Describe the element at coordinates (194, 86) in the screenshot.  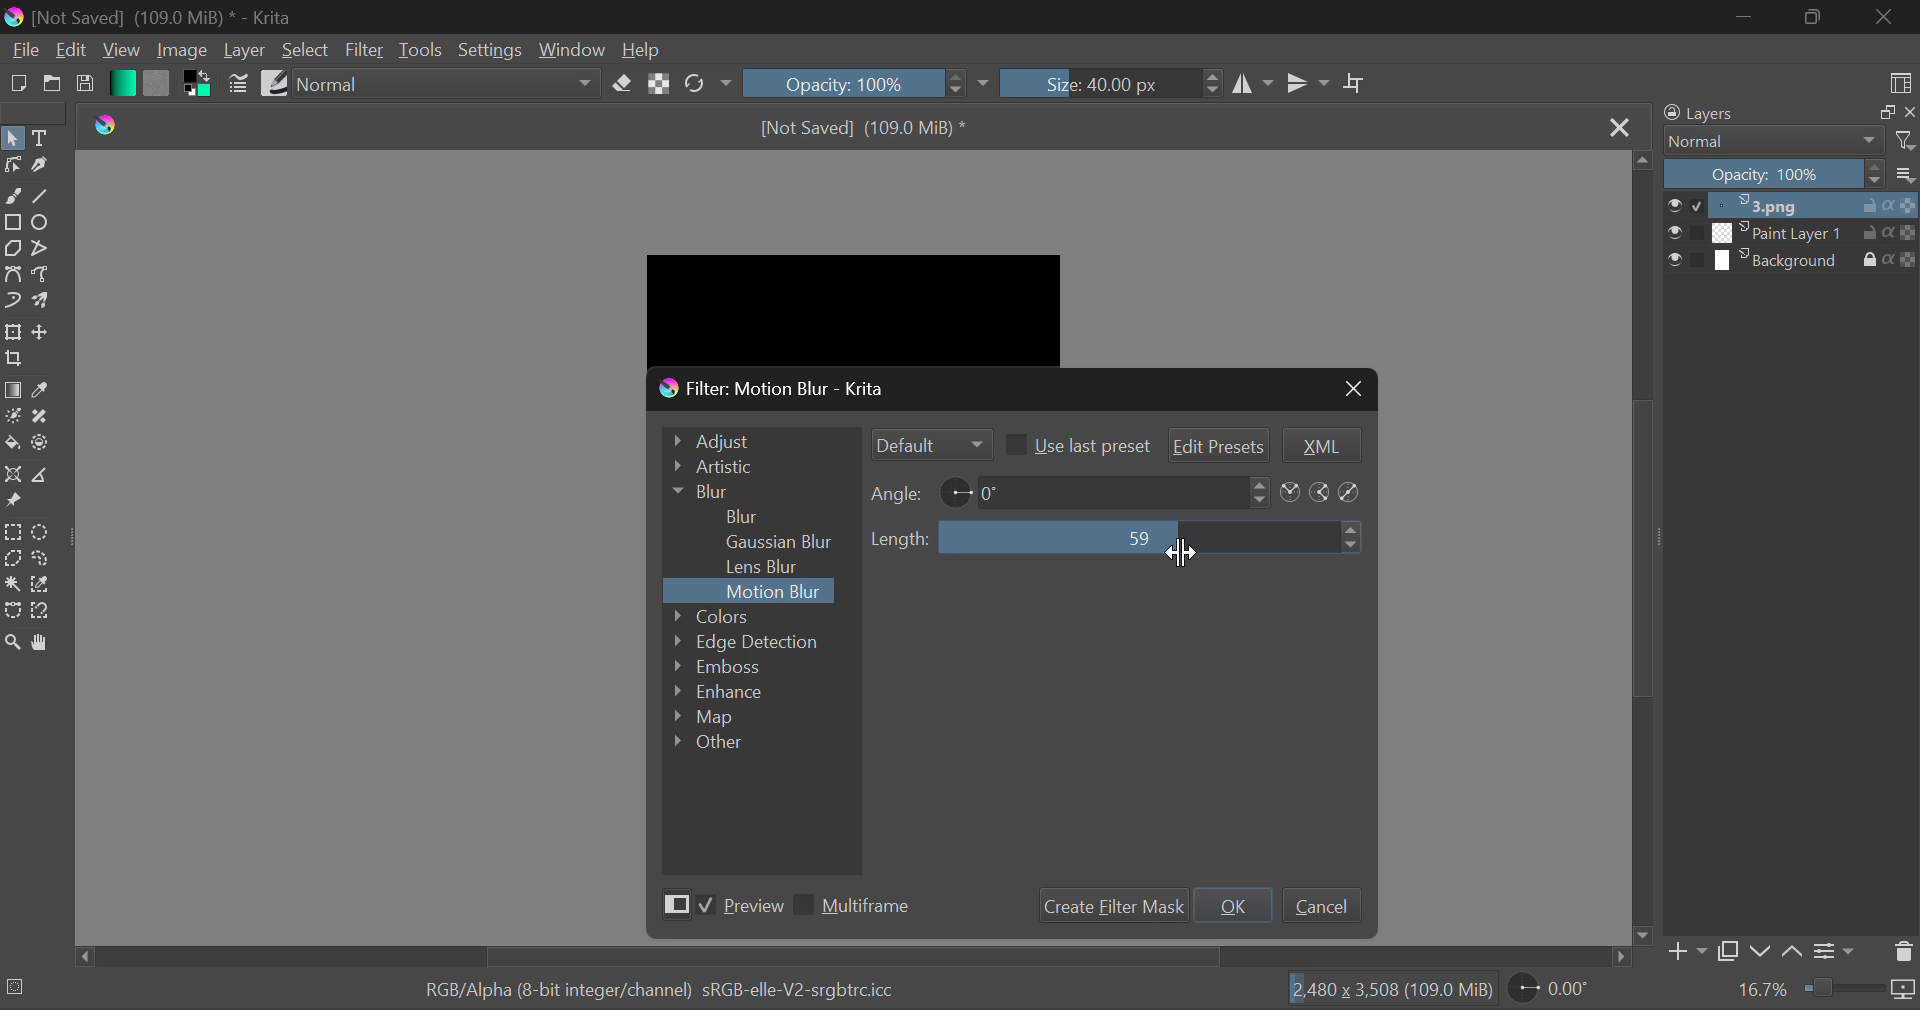
I see `Colors in Use` at that location.